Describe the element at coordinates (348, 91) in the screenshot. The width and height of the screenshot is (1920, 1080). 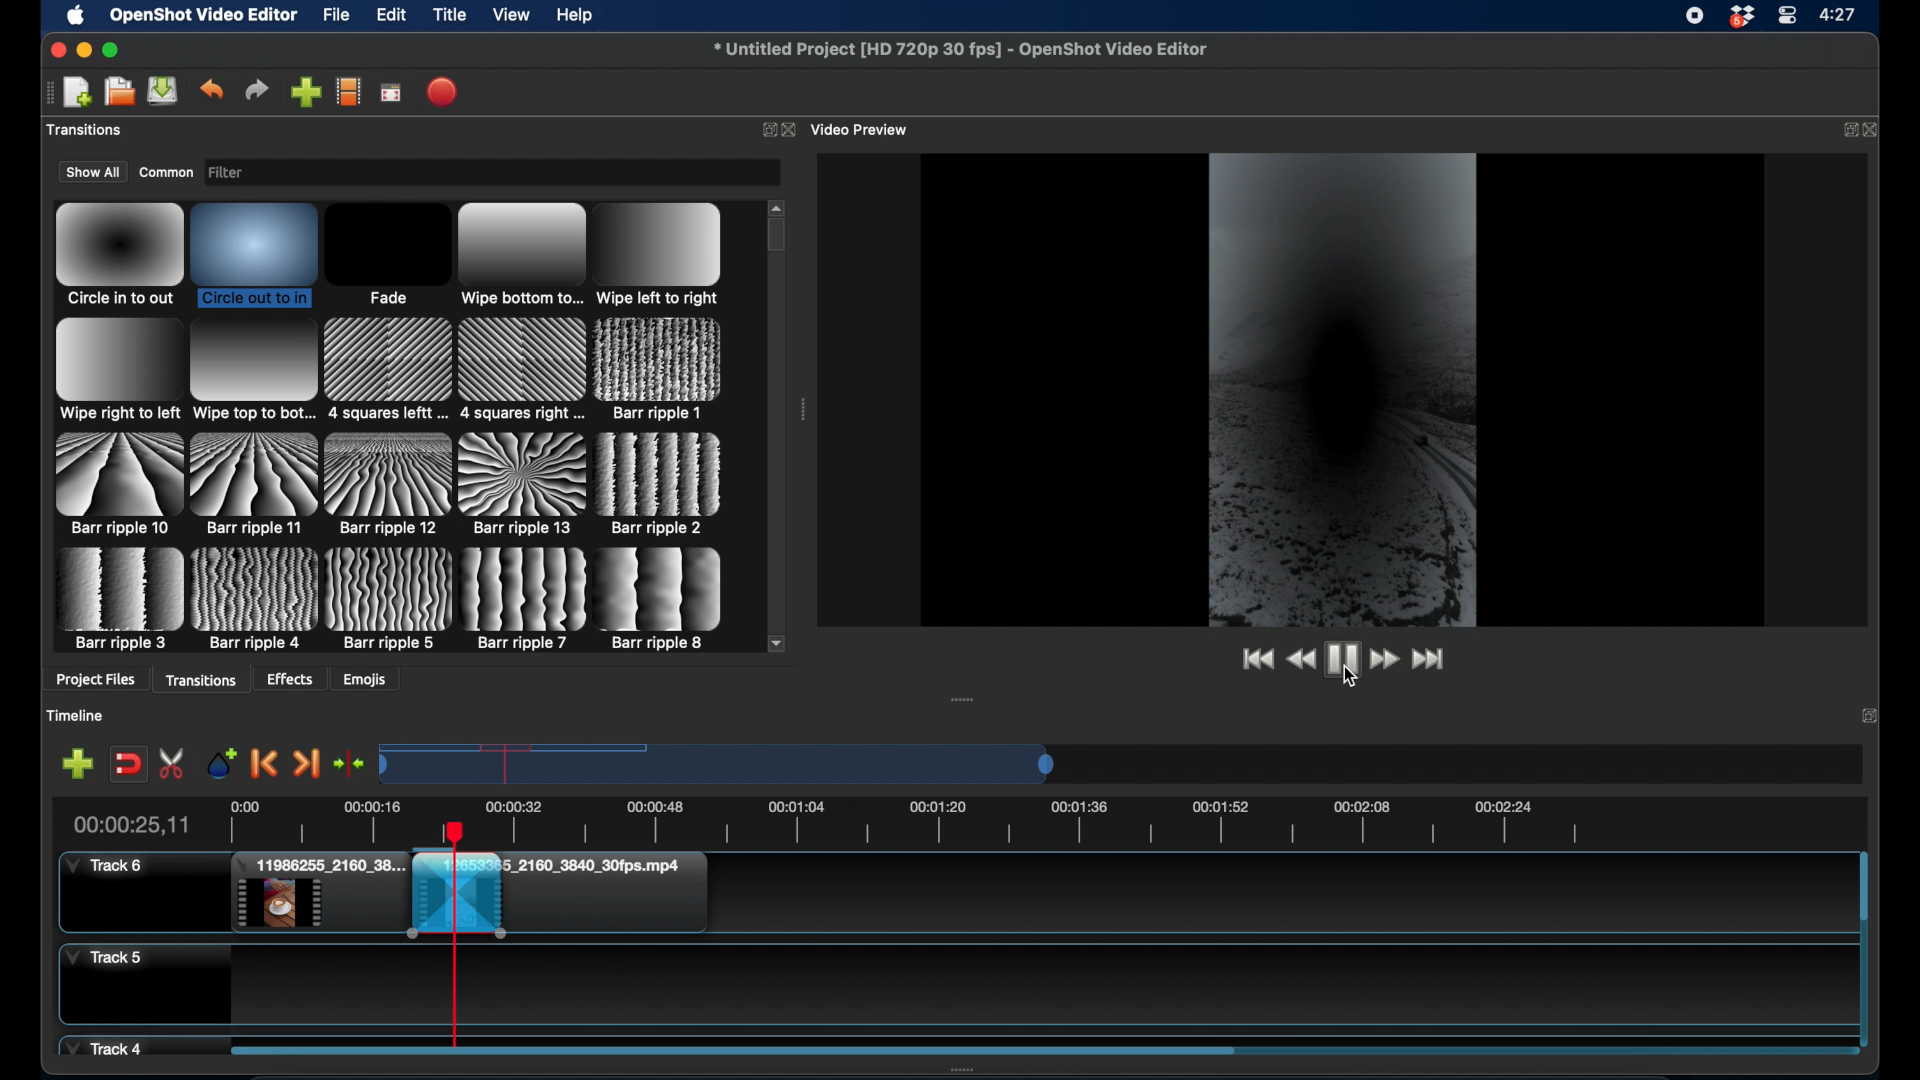
I see `choose profile` at that location.